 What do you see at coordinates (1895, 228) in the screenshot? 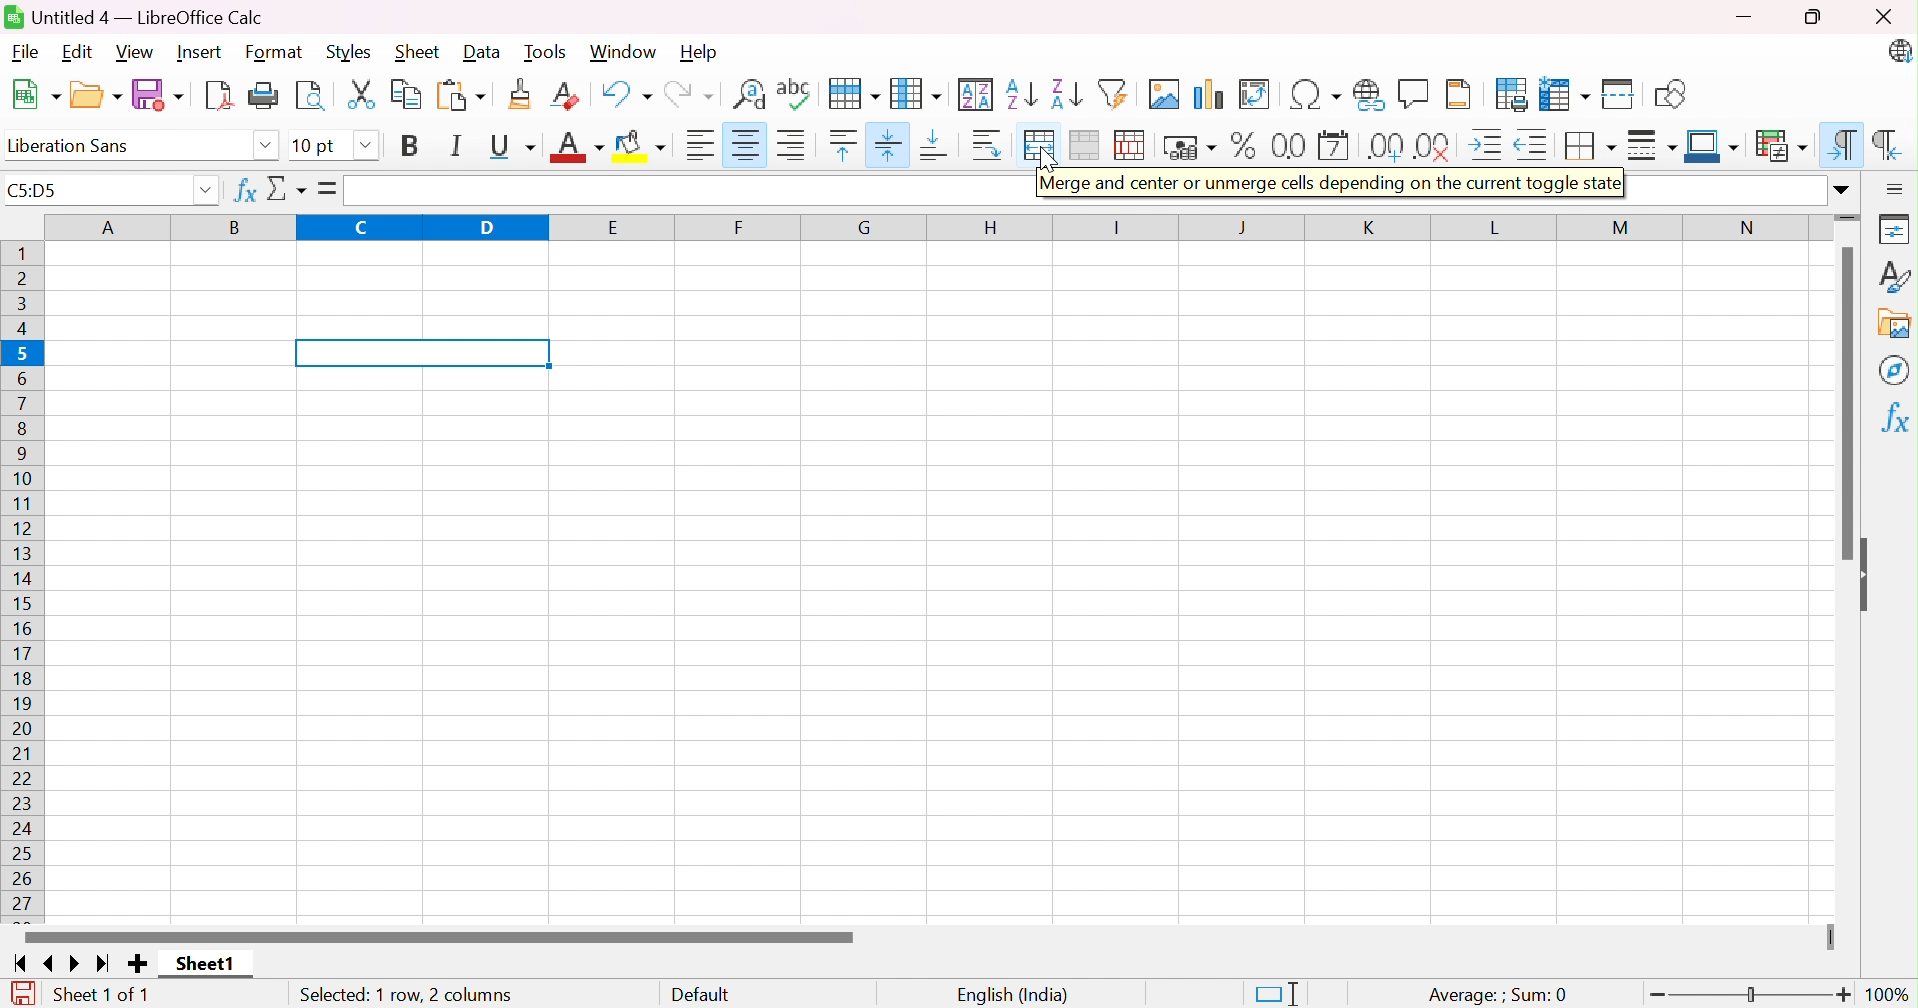
I see `Properties` at bounding box center [1895, 228].